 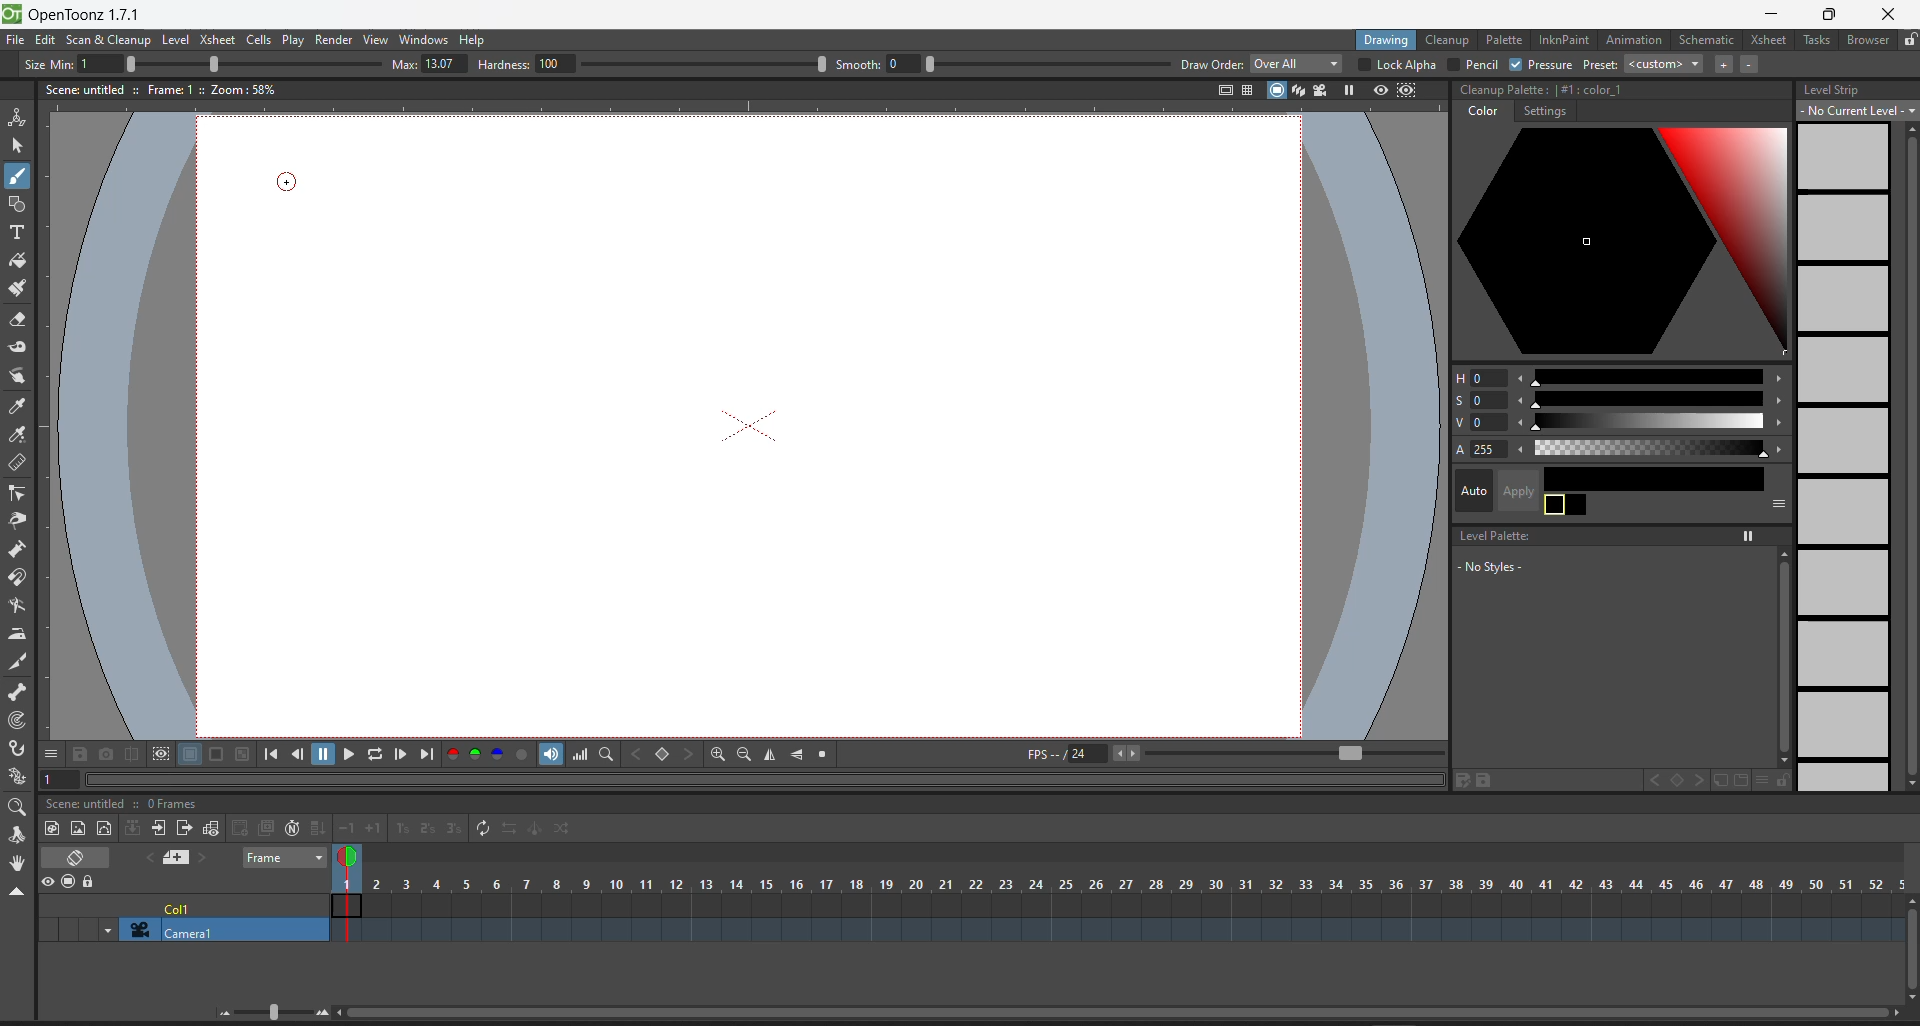 I want to click on loop, so click(x=376, y=754).